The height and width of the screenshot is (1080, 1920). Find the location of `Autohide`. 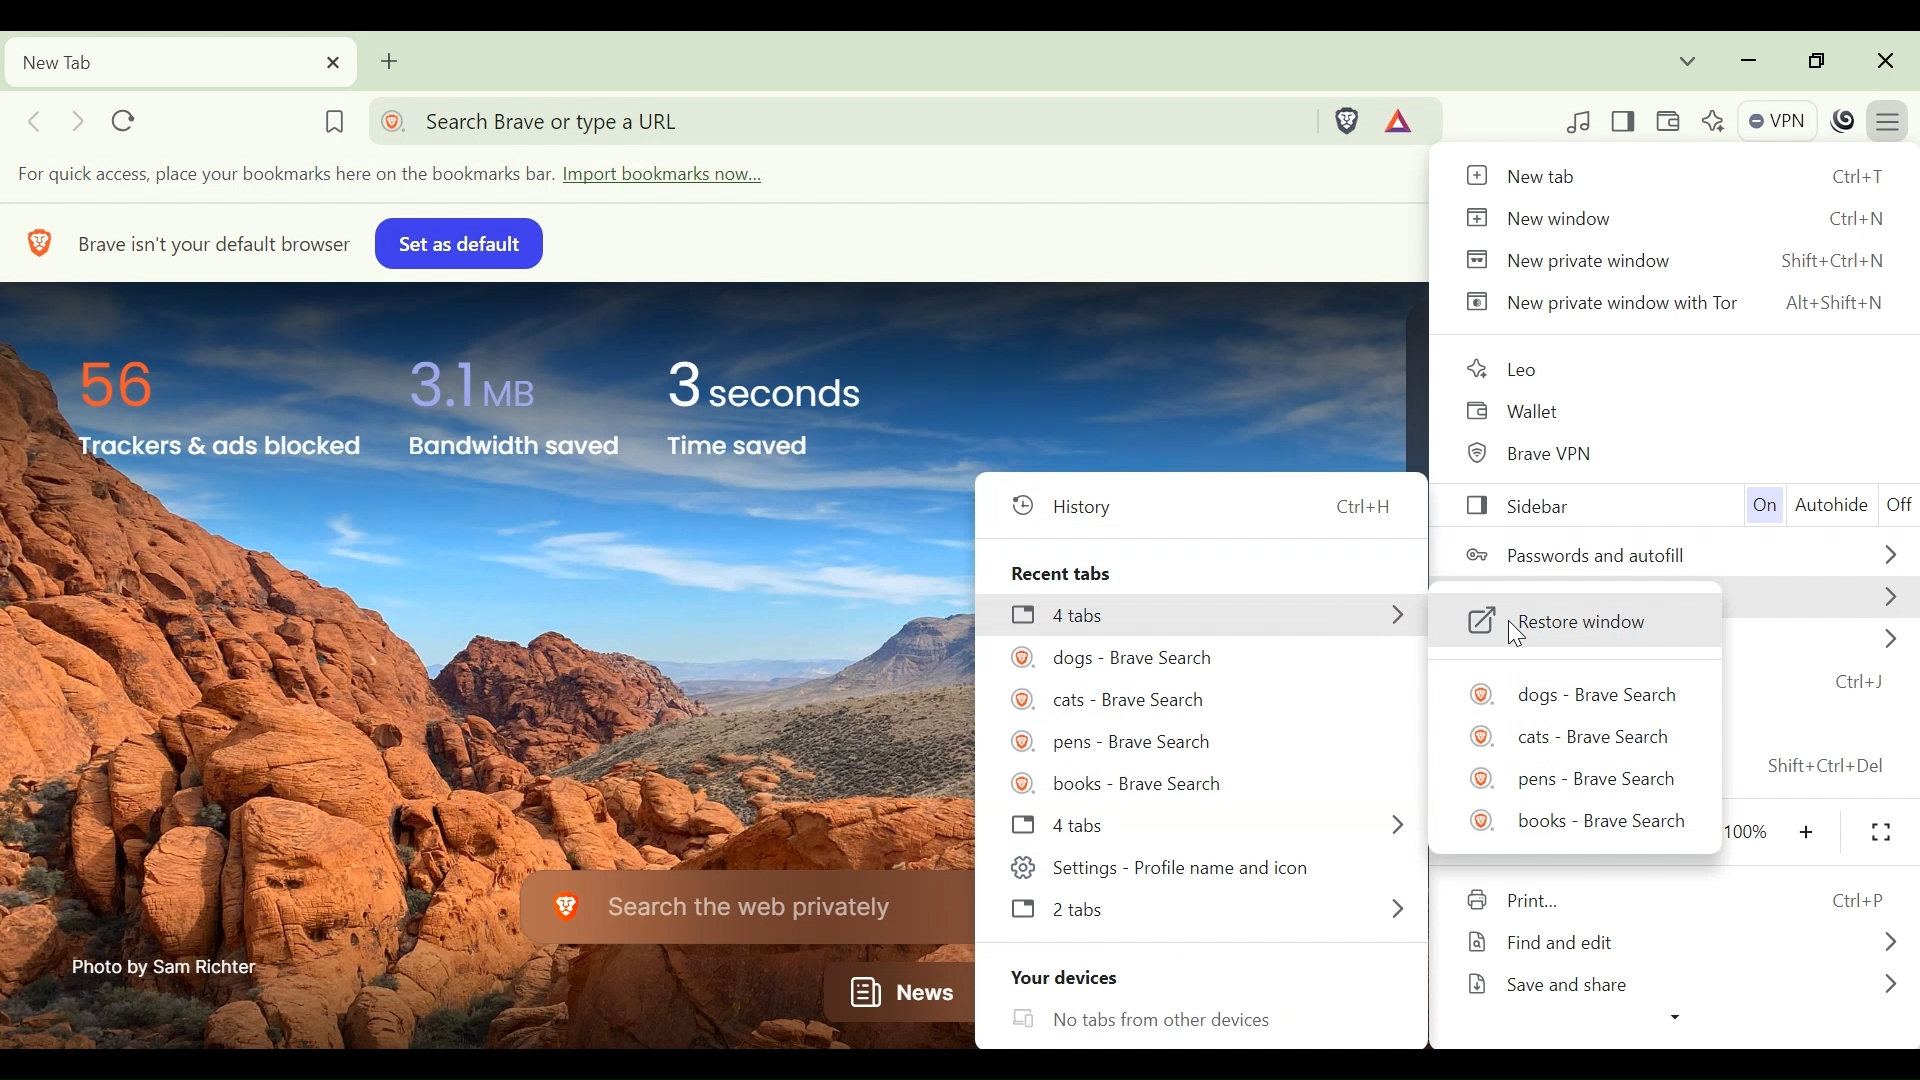

Autohide is located at coordinates (1831, 509).